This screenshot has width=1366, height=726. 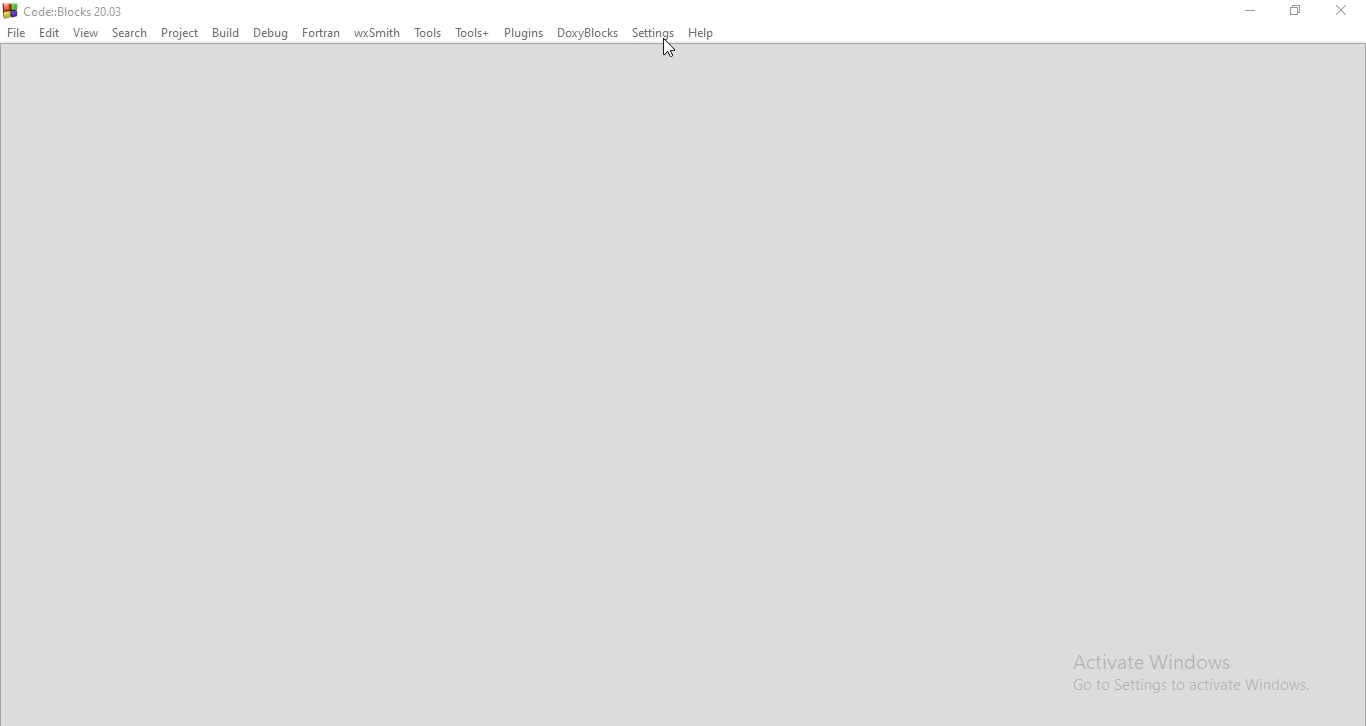 I want to click on close, so click(x=1346, y=15).